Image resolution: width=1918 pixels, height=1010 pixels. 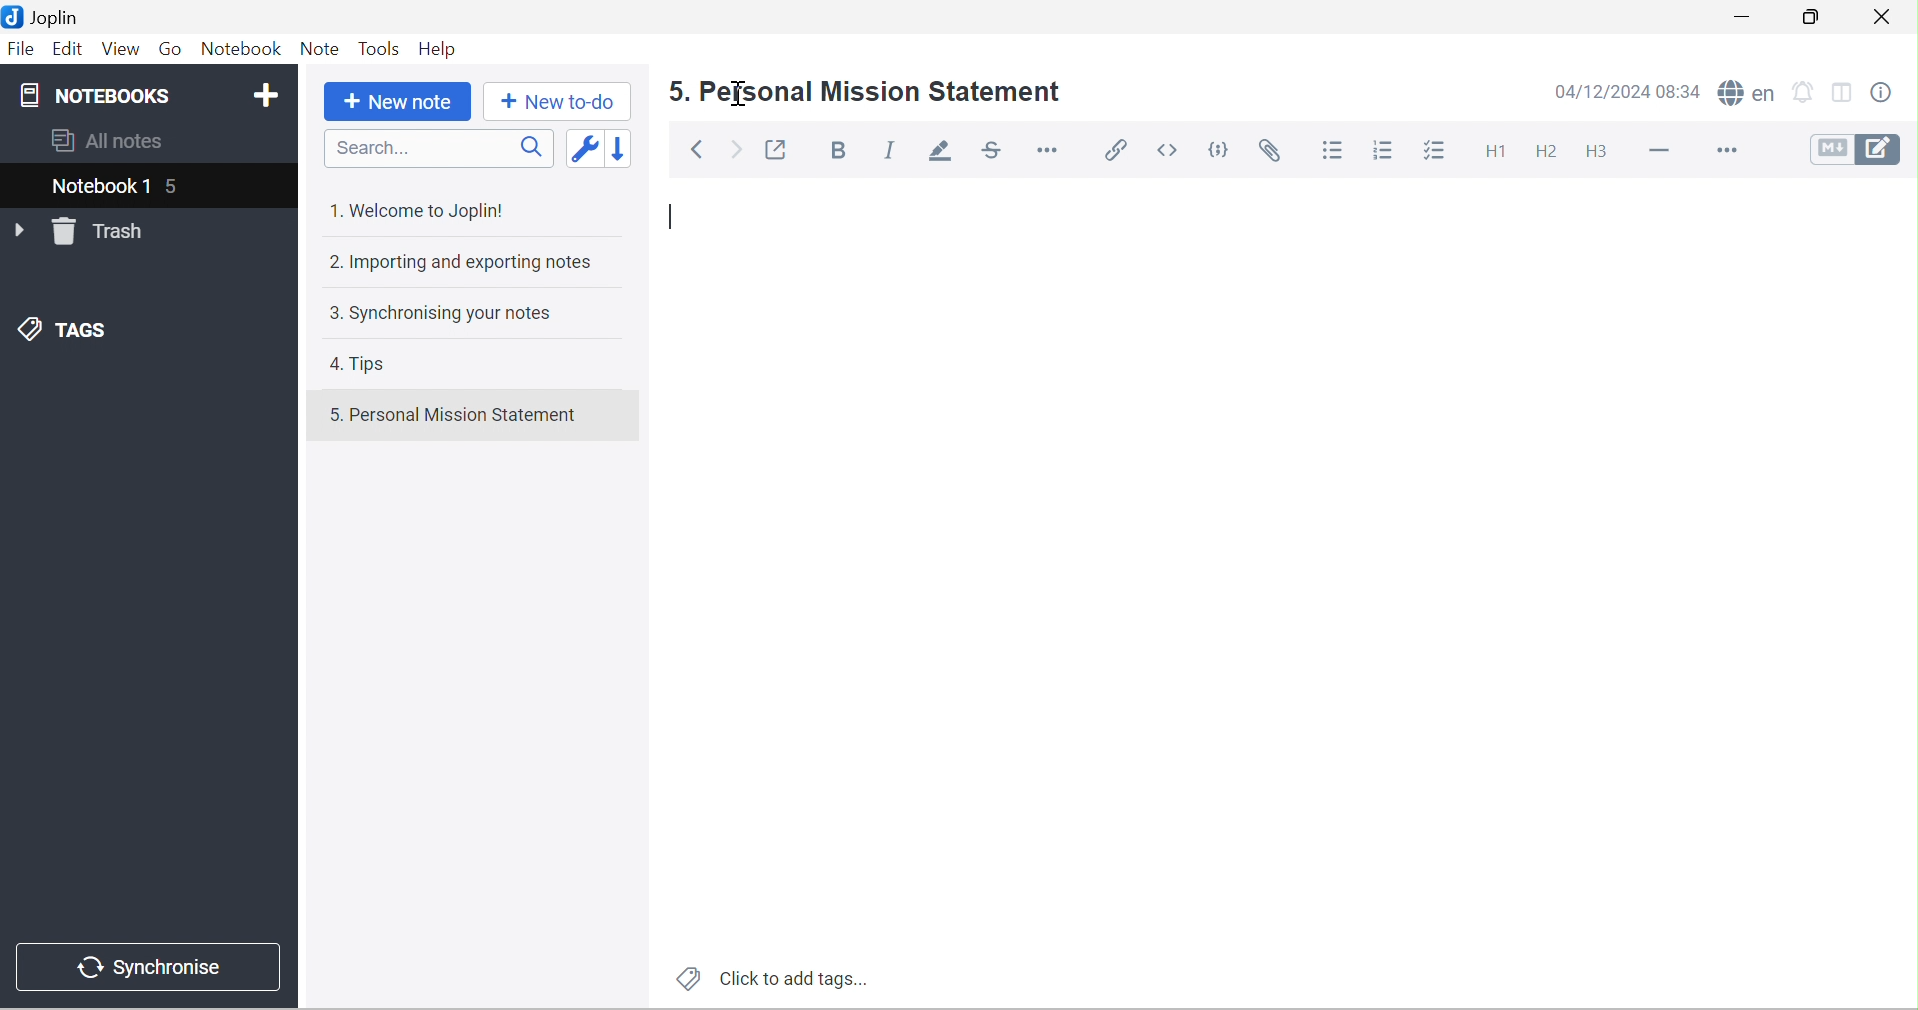 What do you see at coordinates (1889, 20) in the screenshot?
I see `Close` at bounding box center [1889, 20].